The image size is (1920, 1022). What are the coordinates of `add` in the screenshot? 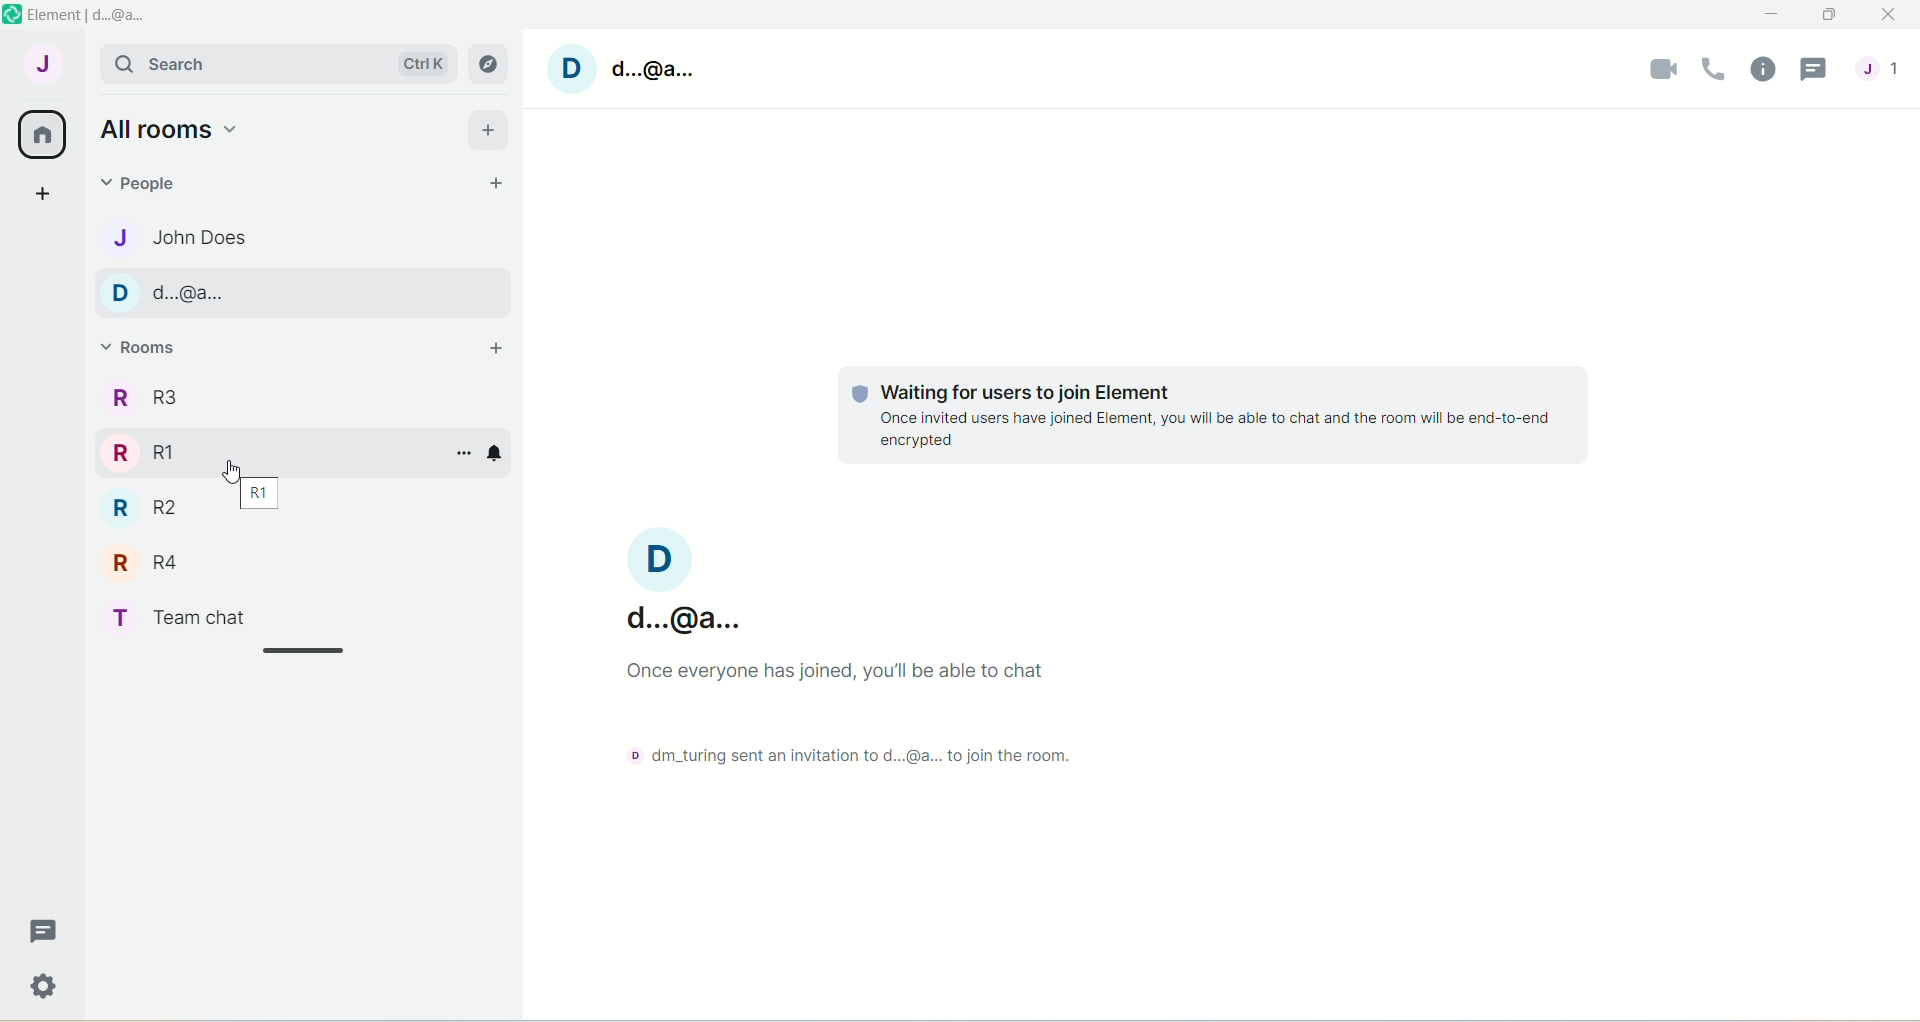 It's located at (496, 349).